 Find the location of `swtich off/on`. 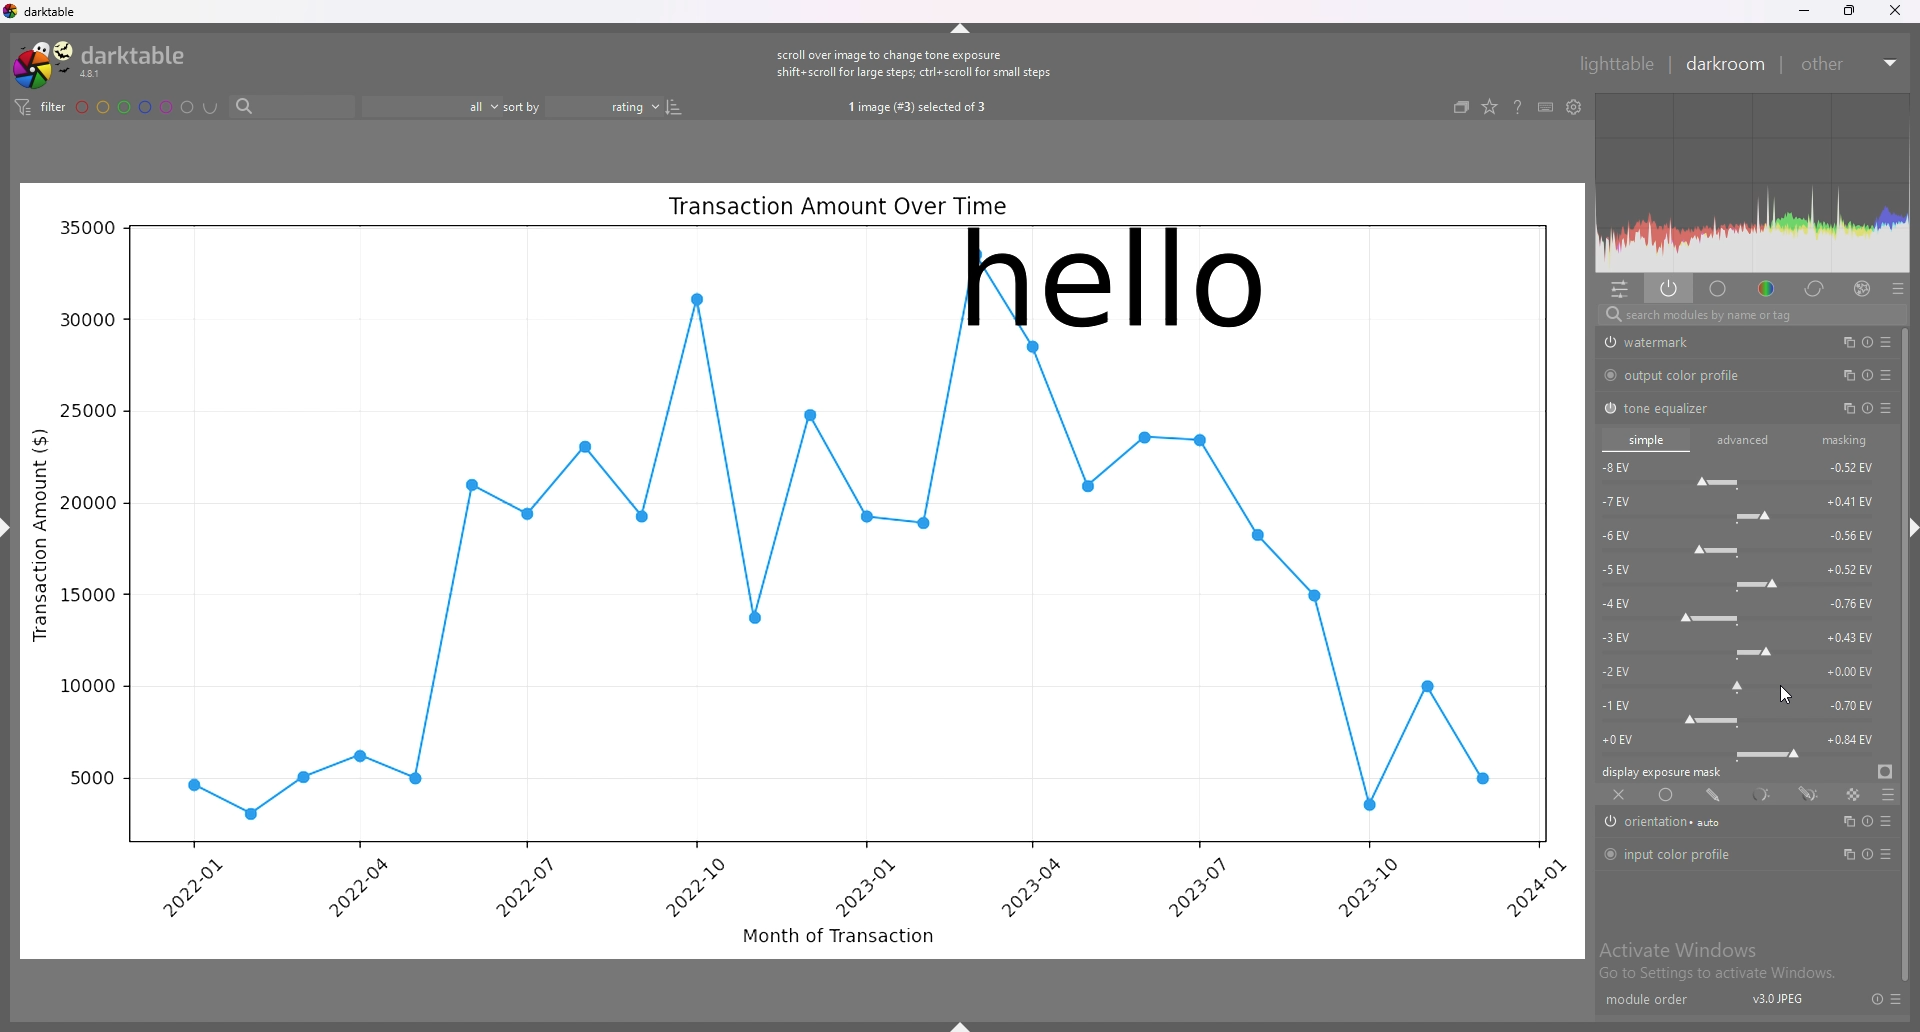

swtich off/on is located at coordinates (1608, 342).